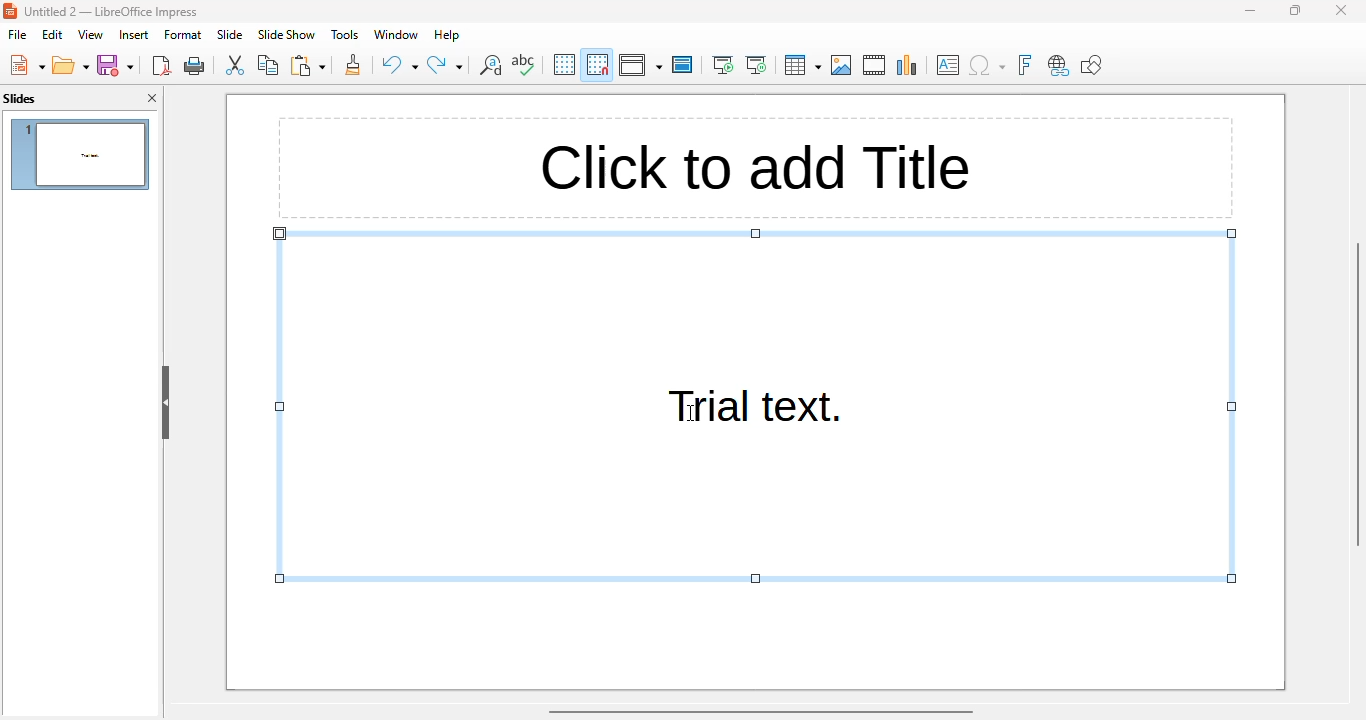 Image resolution: width=1366 pixels, height=720 pixels. I want to click on master slide, so click(682, 65).